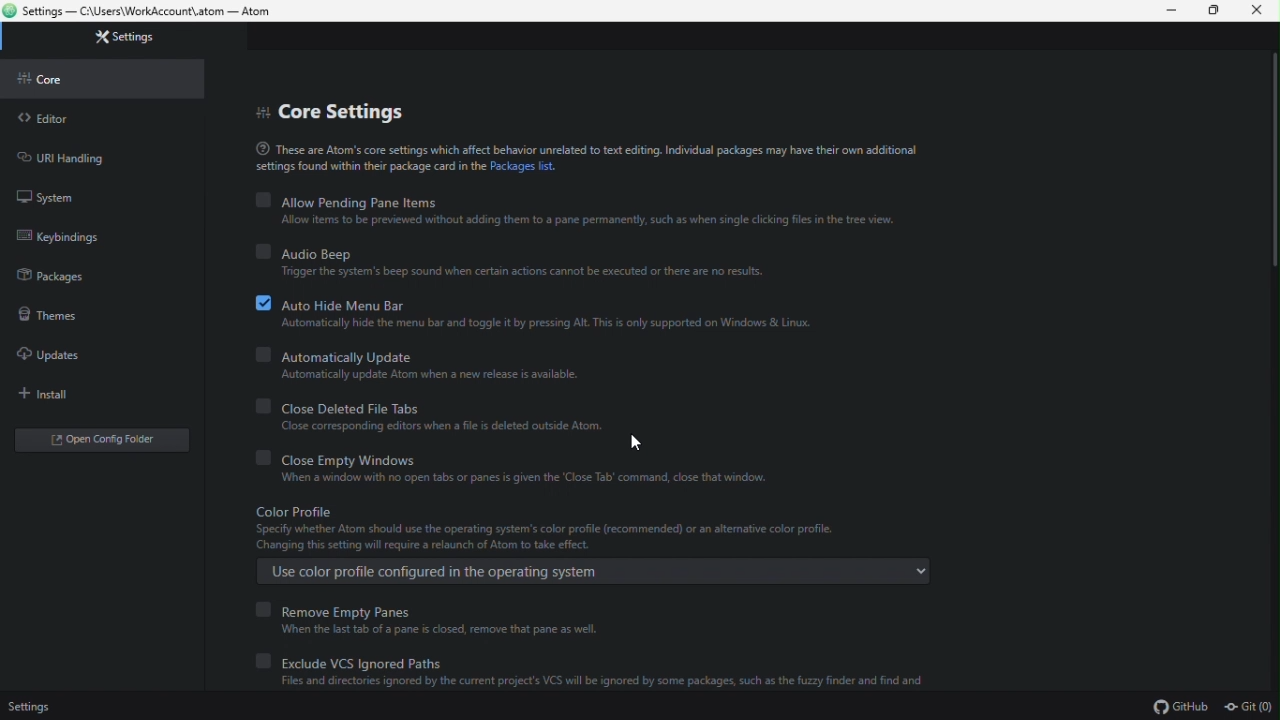 The width and height of the screenshot is (1280, 720). I want to click on Automatically Update, so click(342, 355).